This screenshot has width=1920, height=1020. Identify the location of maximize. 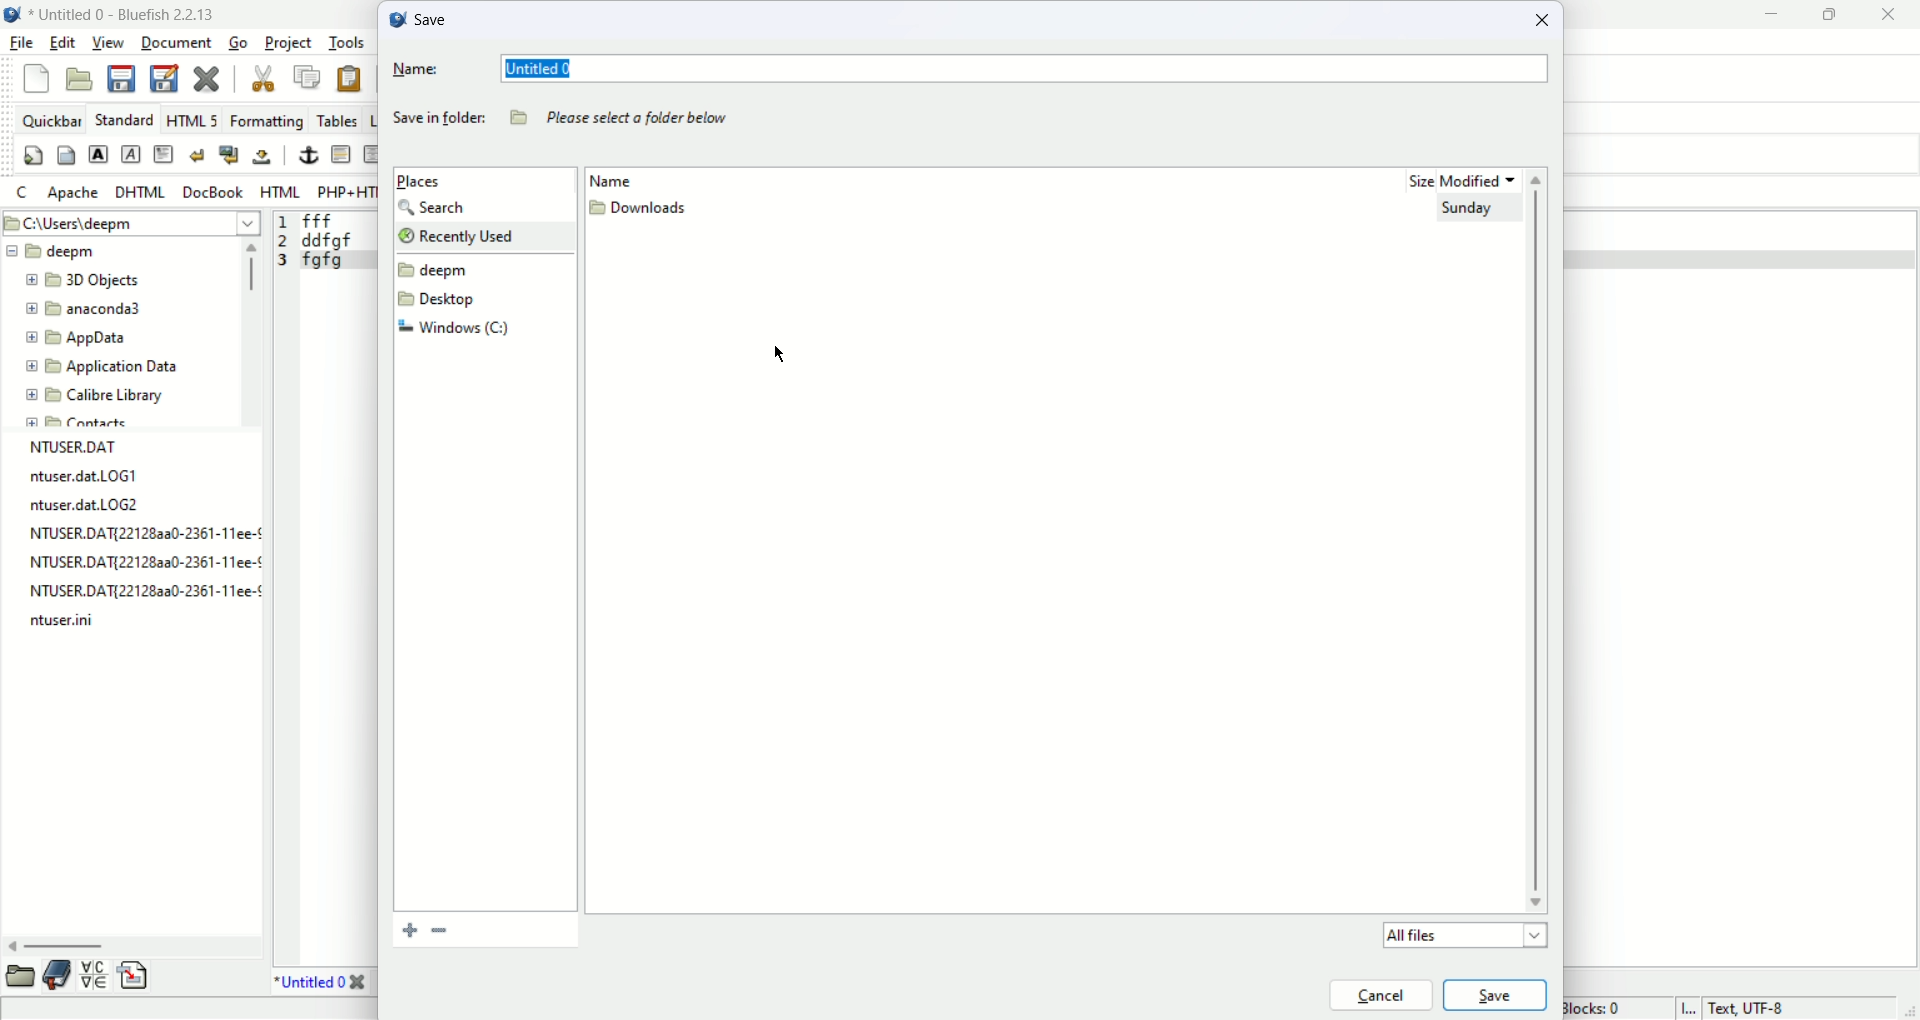
(1832, 16).